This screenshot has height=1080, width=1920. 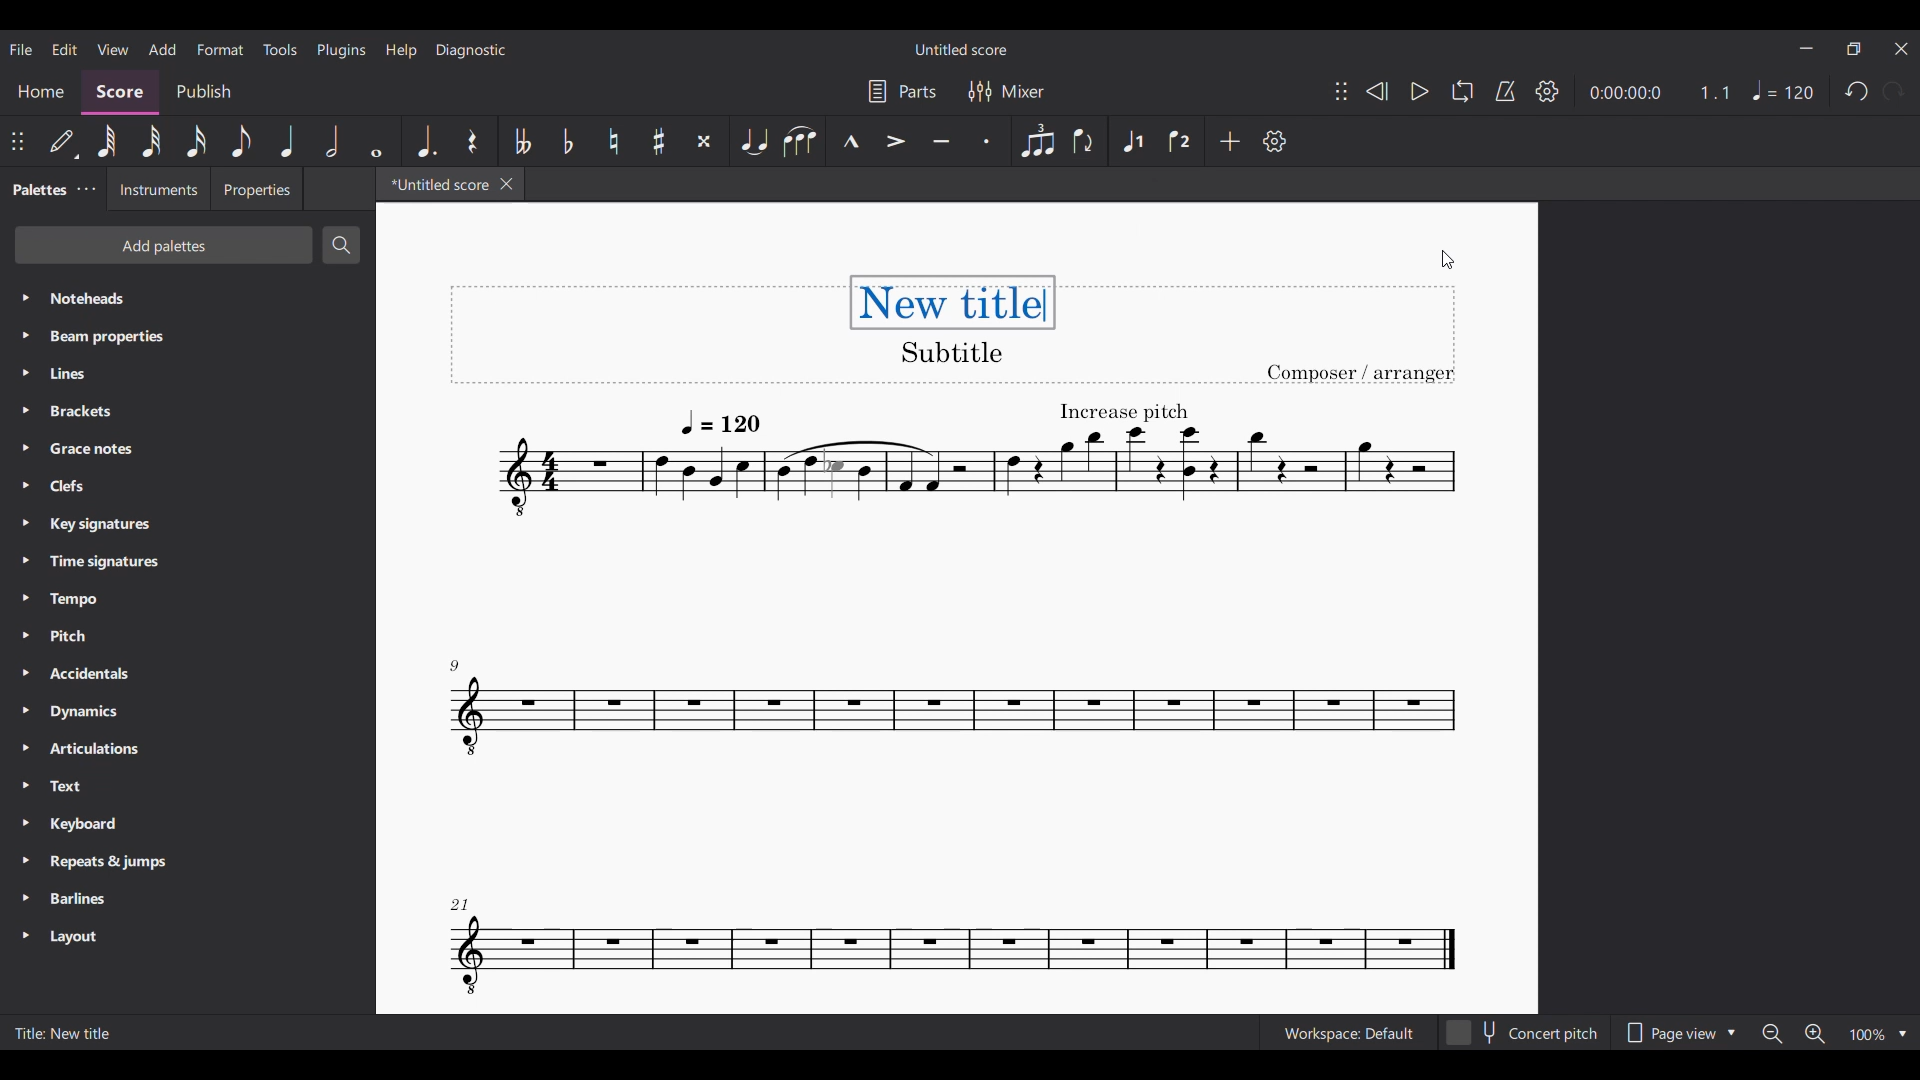 I want to click on Staccato, so click(x=990, y=141).